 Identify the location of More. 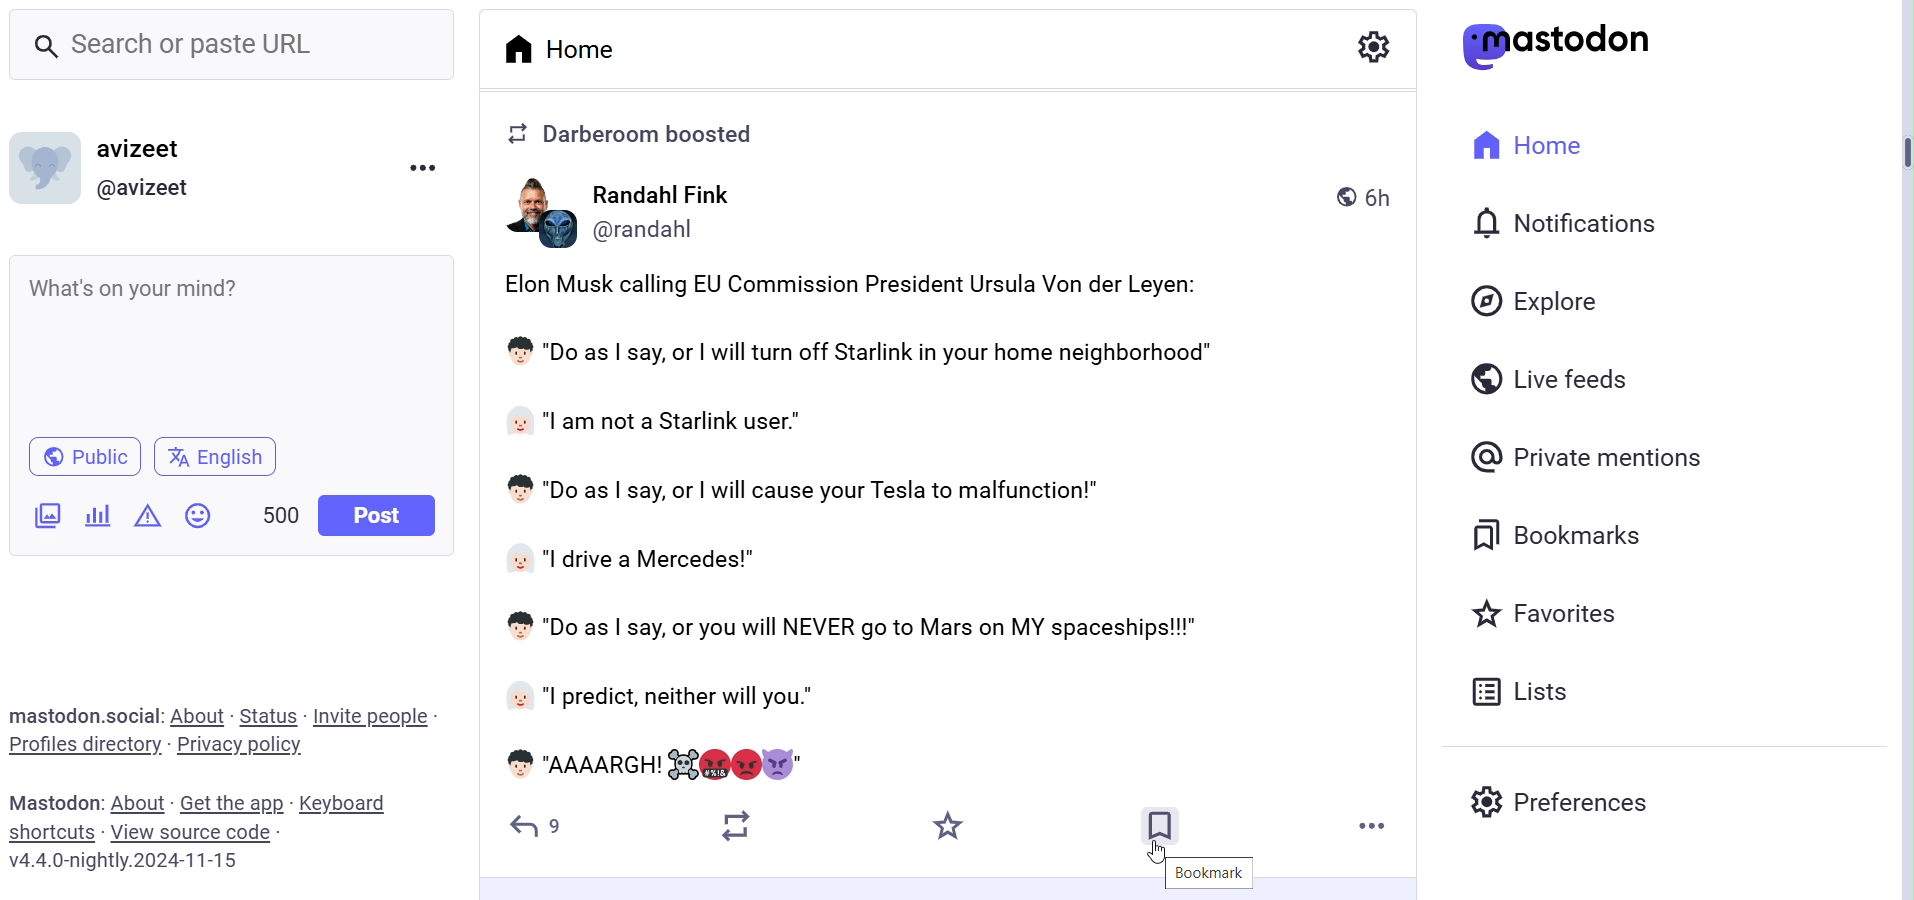
(1373, 829).